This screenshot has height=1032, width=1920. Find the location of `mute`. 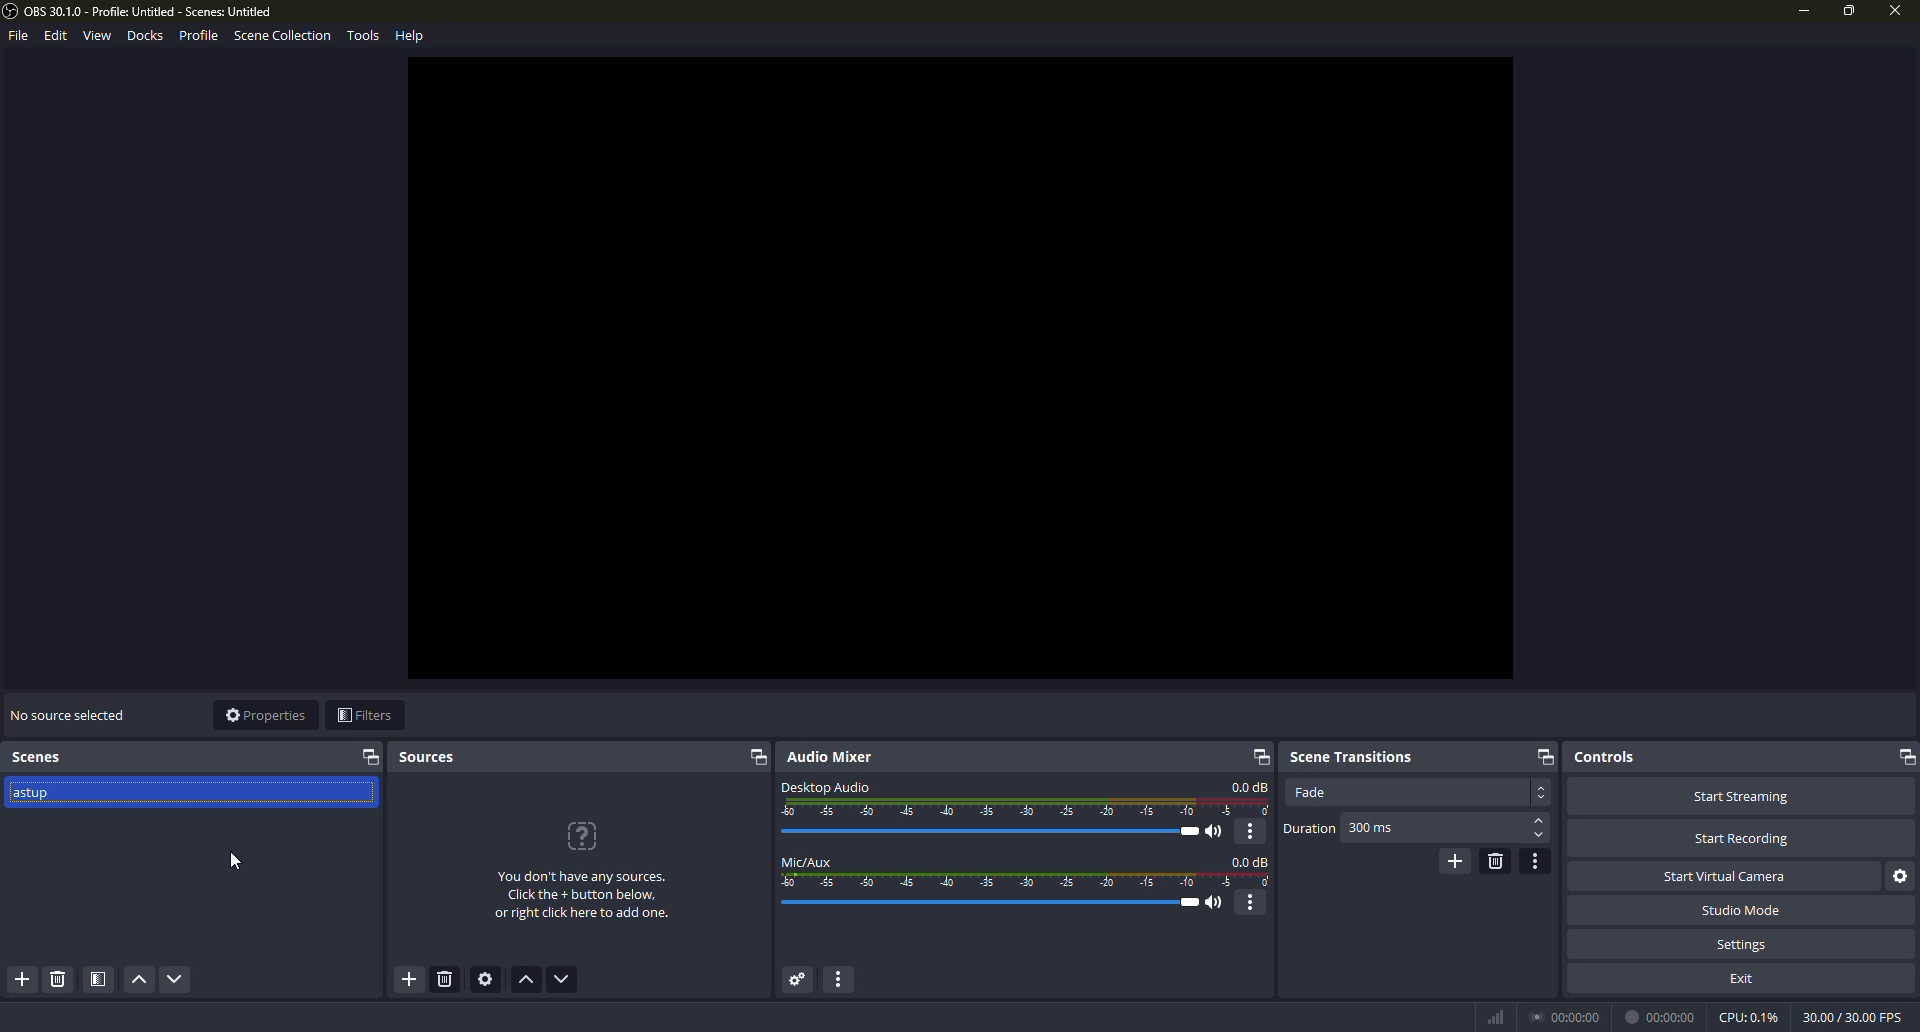

mute is located at coordinates (1217, 903).